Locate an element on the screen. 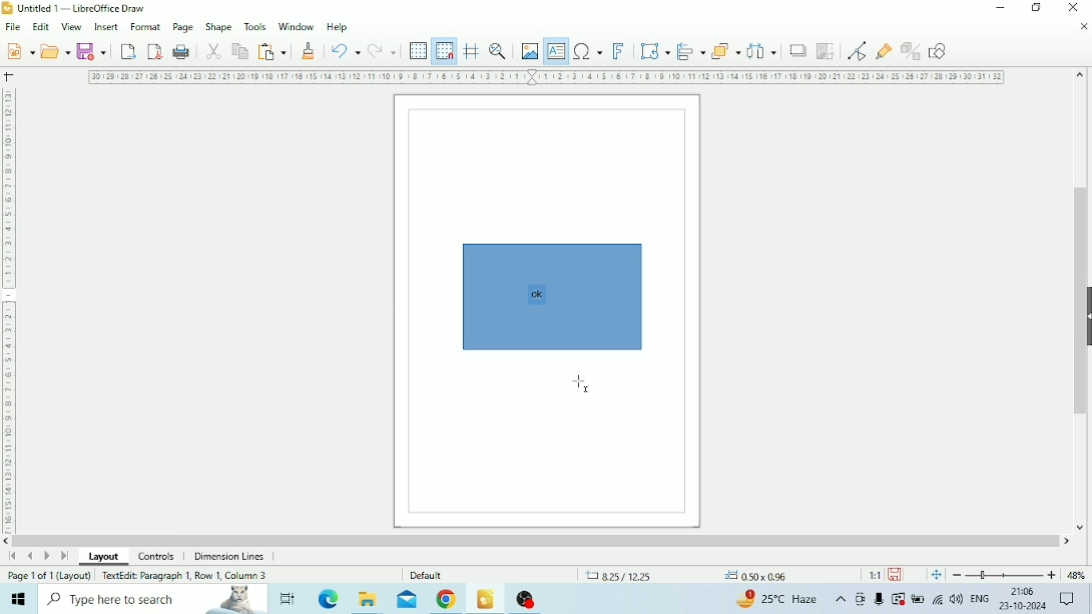  Close is located at coordinates (1074, 7).